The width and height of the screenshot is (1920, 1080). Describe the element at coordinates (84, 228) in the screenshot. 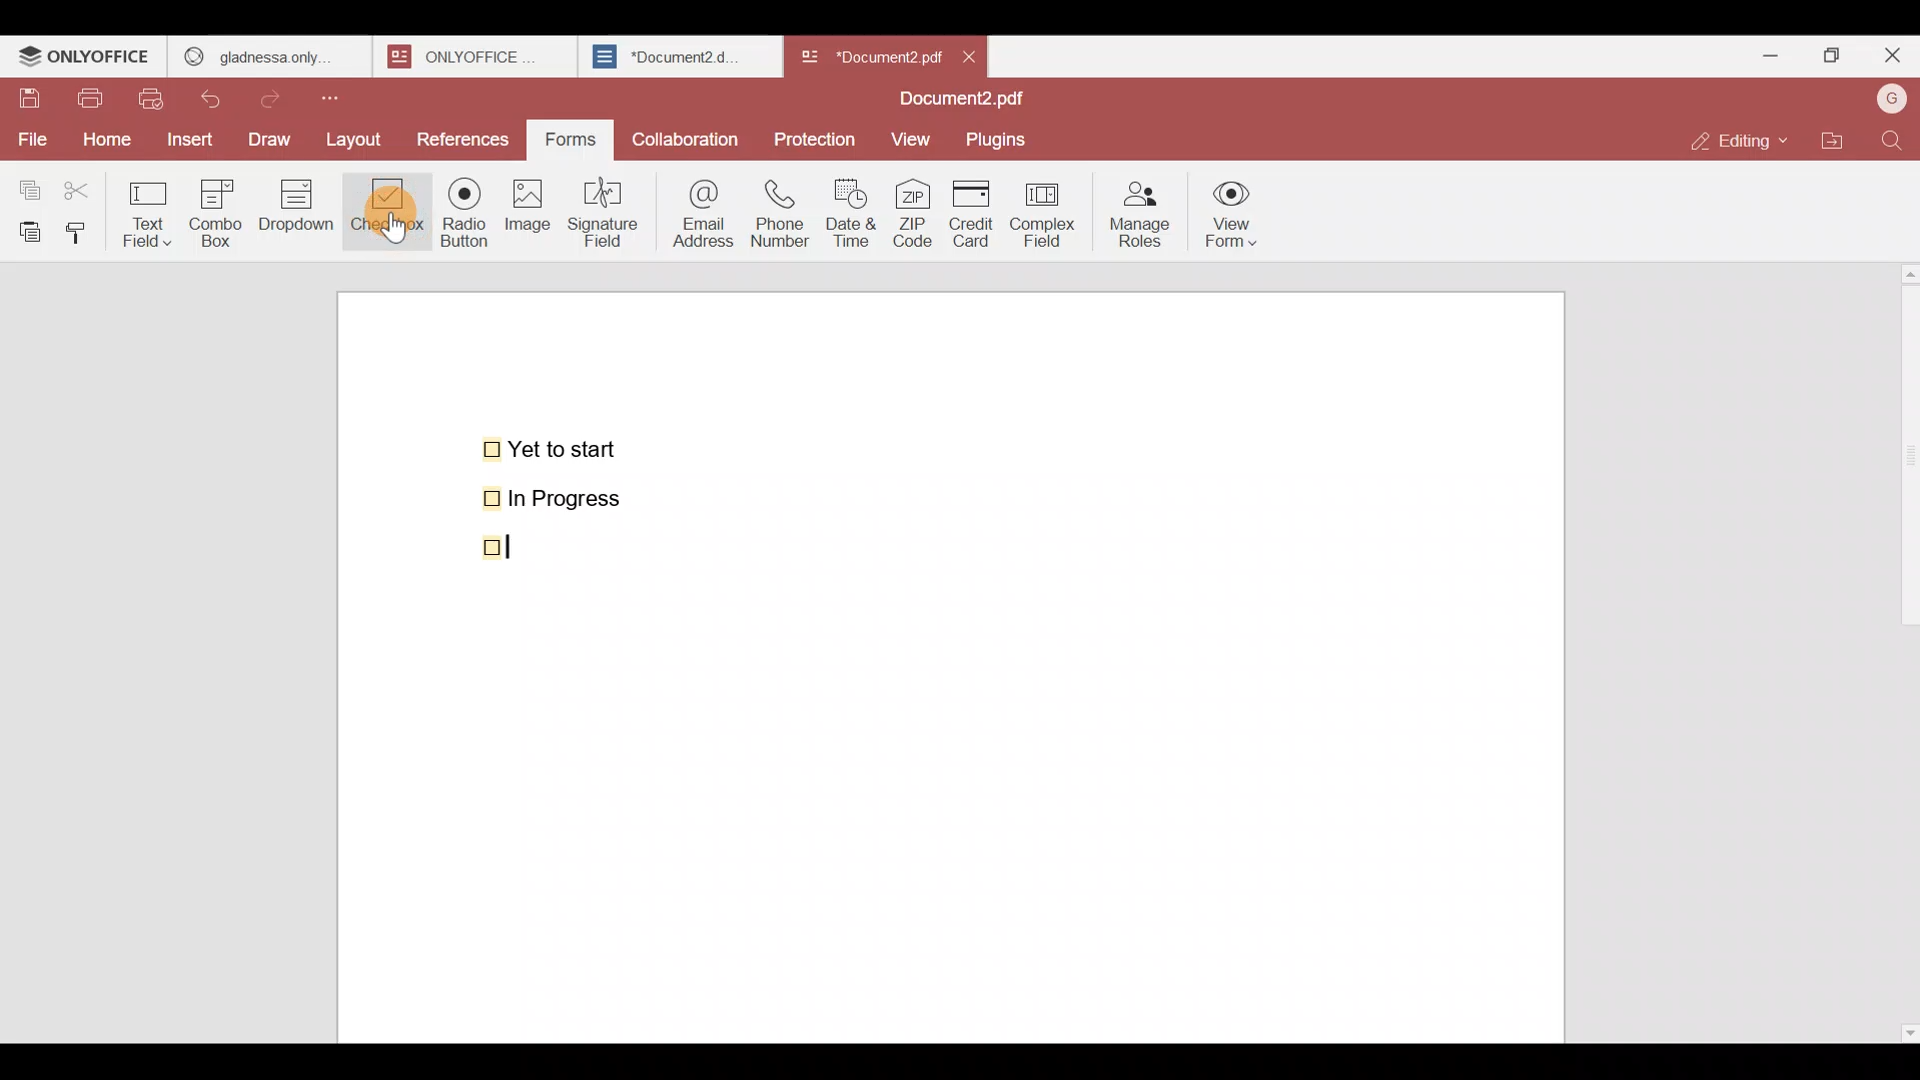

I see `Copy style` at that location.